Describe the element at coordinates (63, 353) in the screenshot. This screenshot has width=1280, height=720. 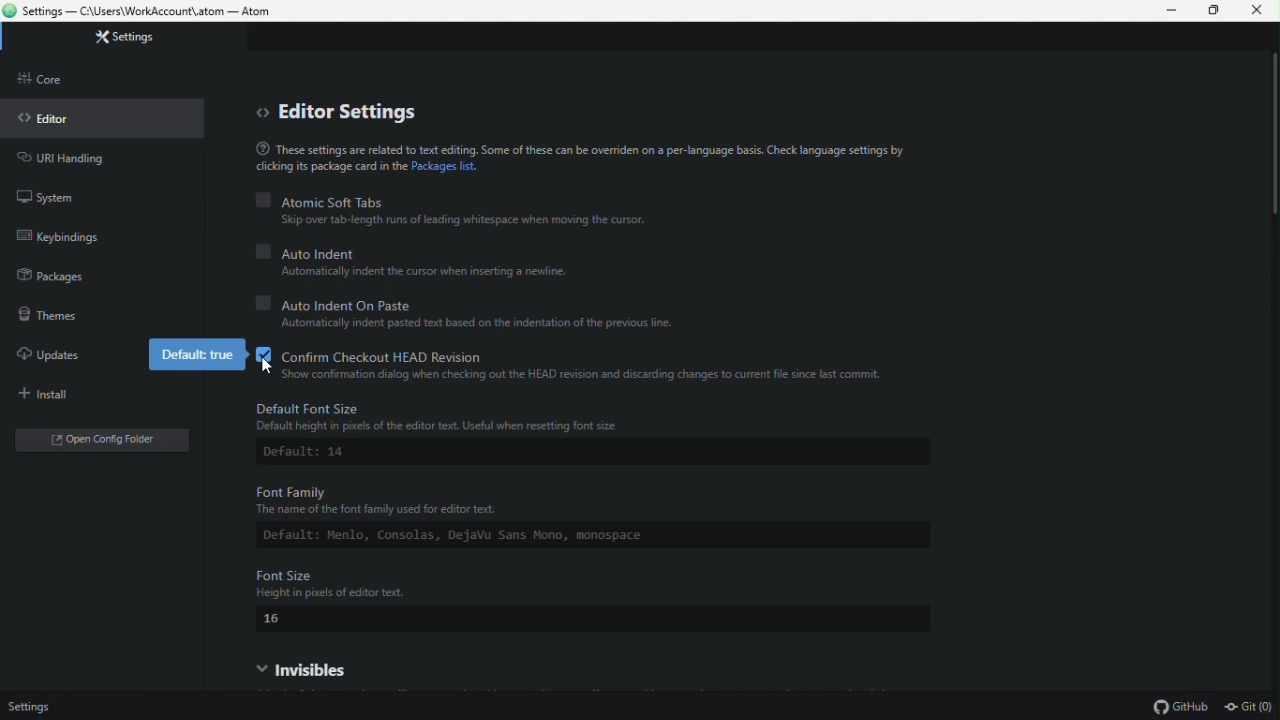
I see `Updates` at that location.